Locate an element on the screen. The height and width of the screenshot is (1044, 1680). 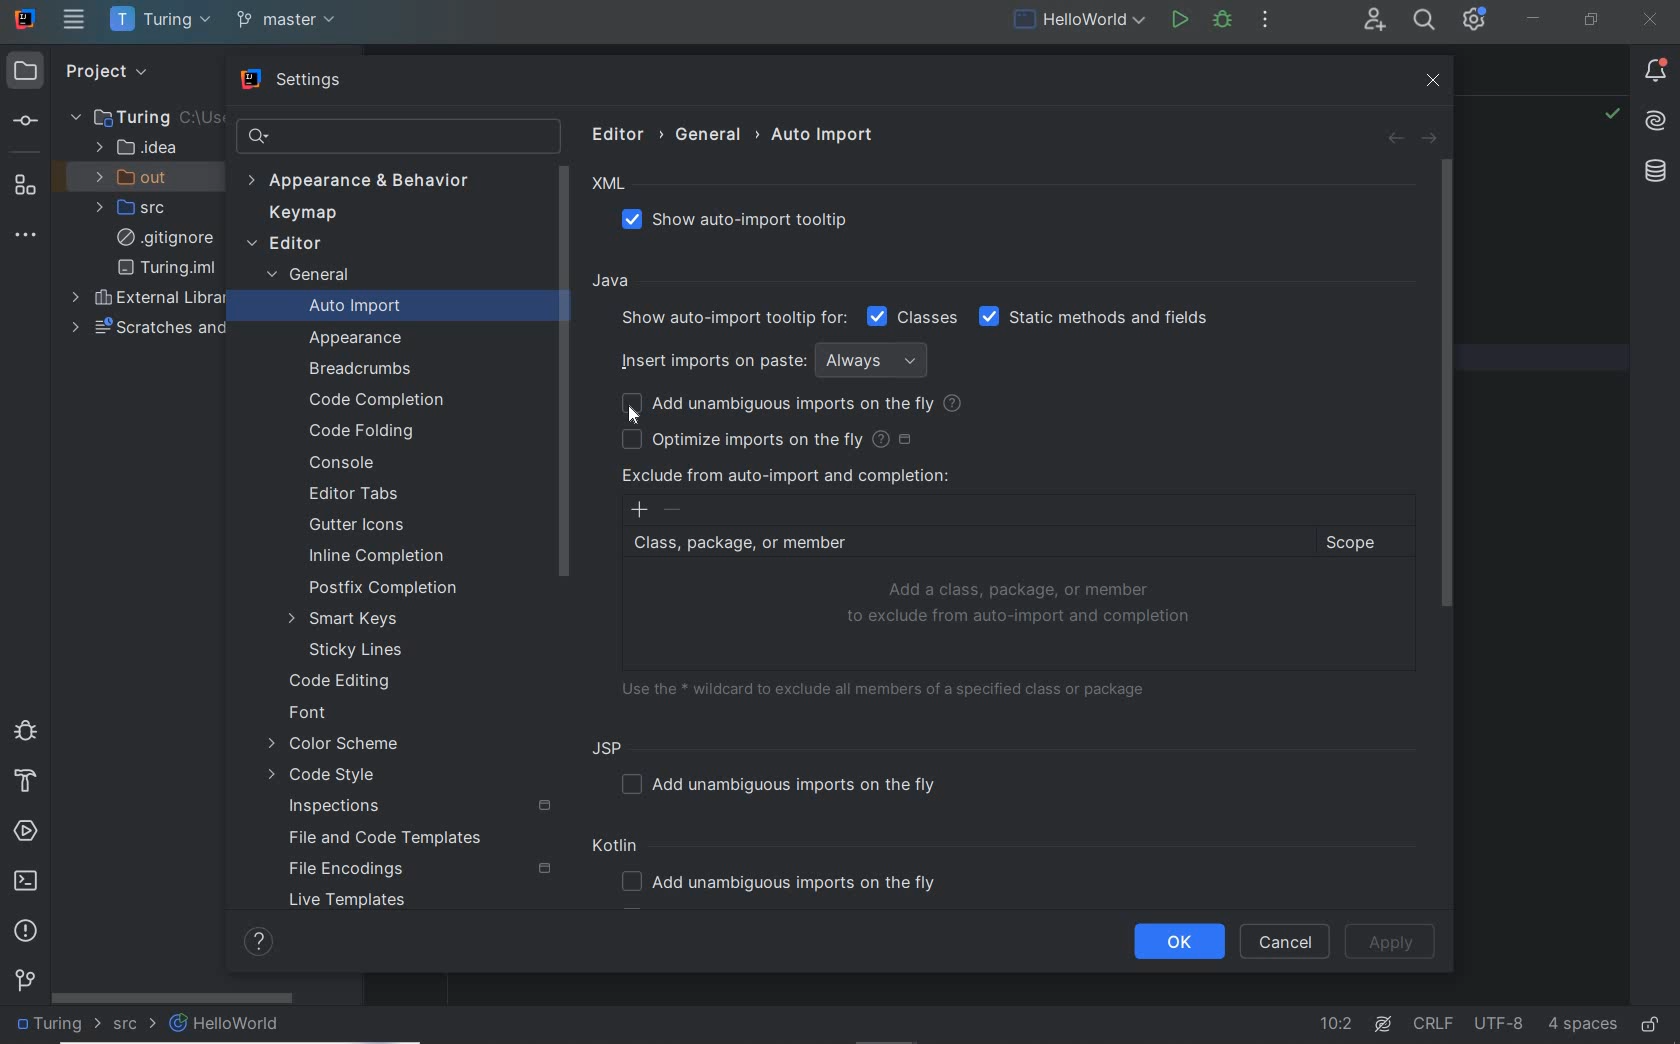
4 spaces(INDENT) is located at coordinates (1583, 1022).